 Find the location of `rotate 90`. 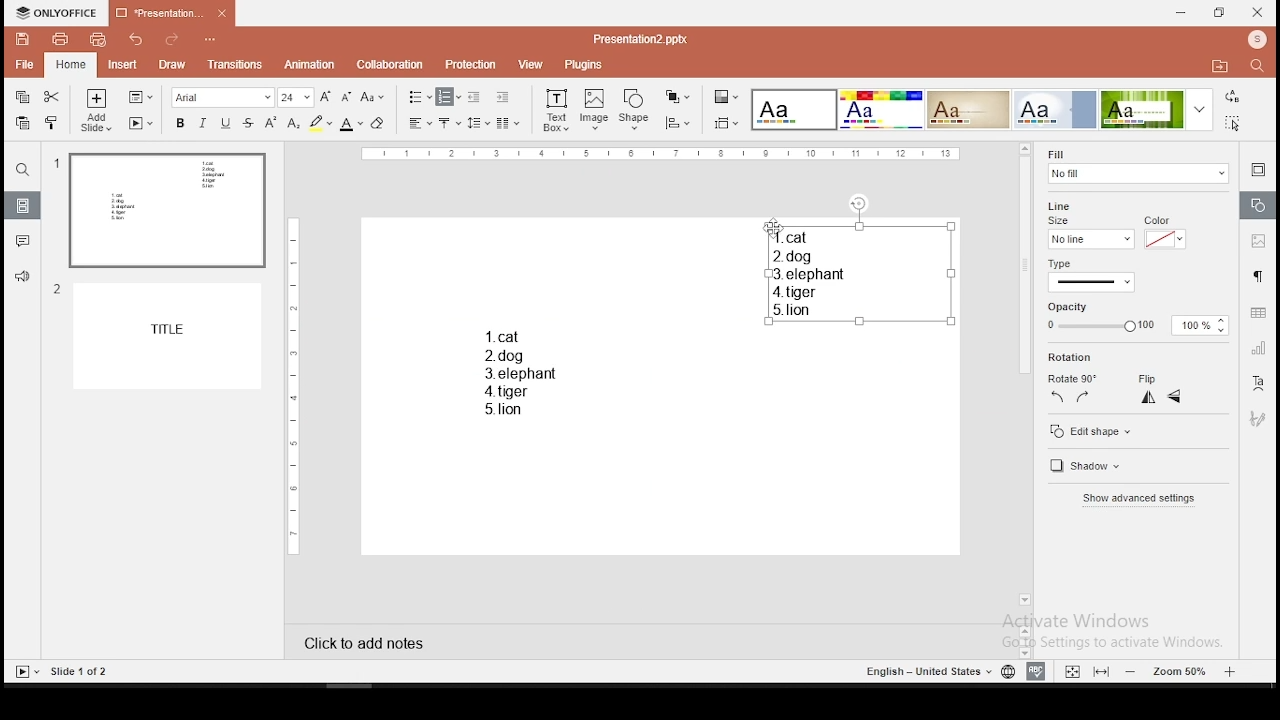

rotate 90 is located at coordinates (1074, 375).